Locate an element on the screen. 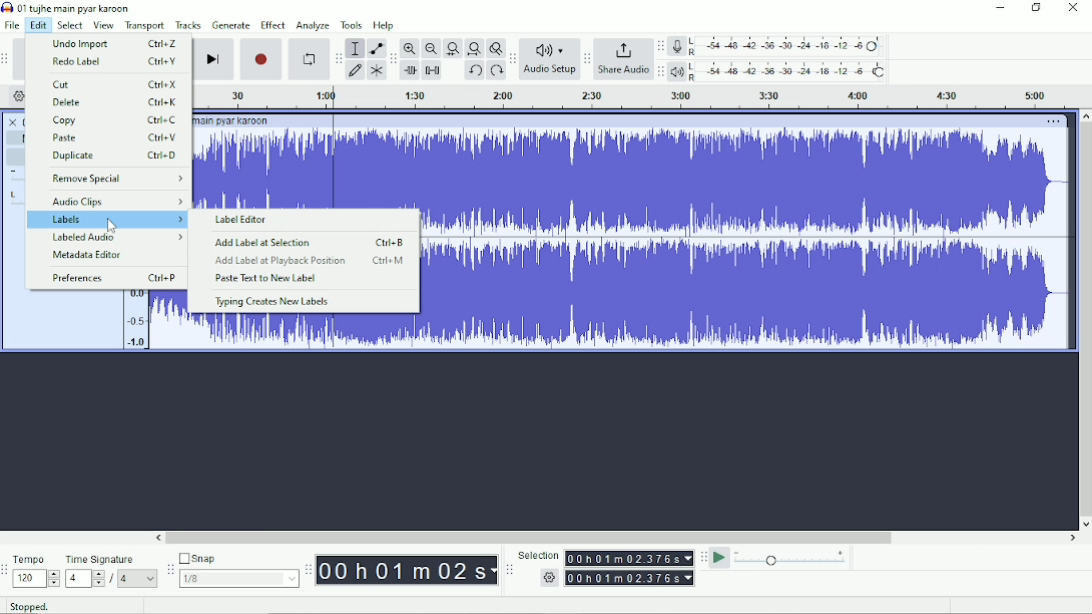 The height and width of the screenshot is (614, 1092). Audacity tools toolbar is located at coordinates (338, 58).